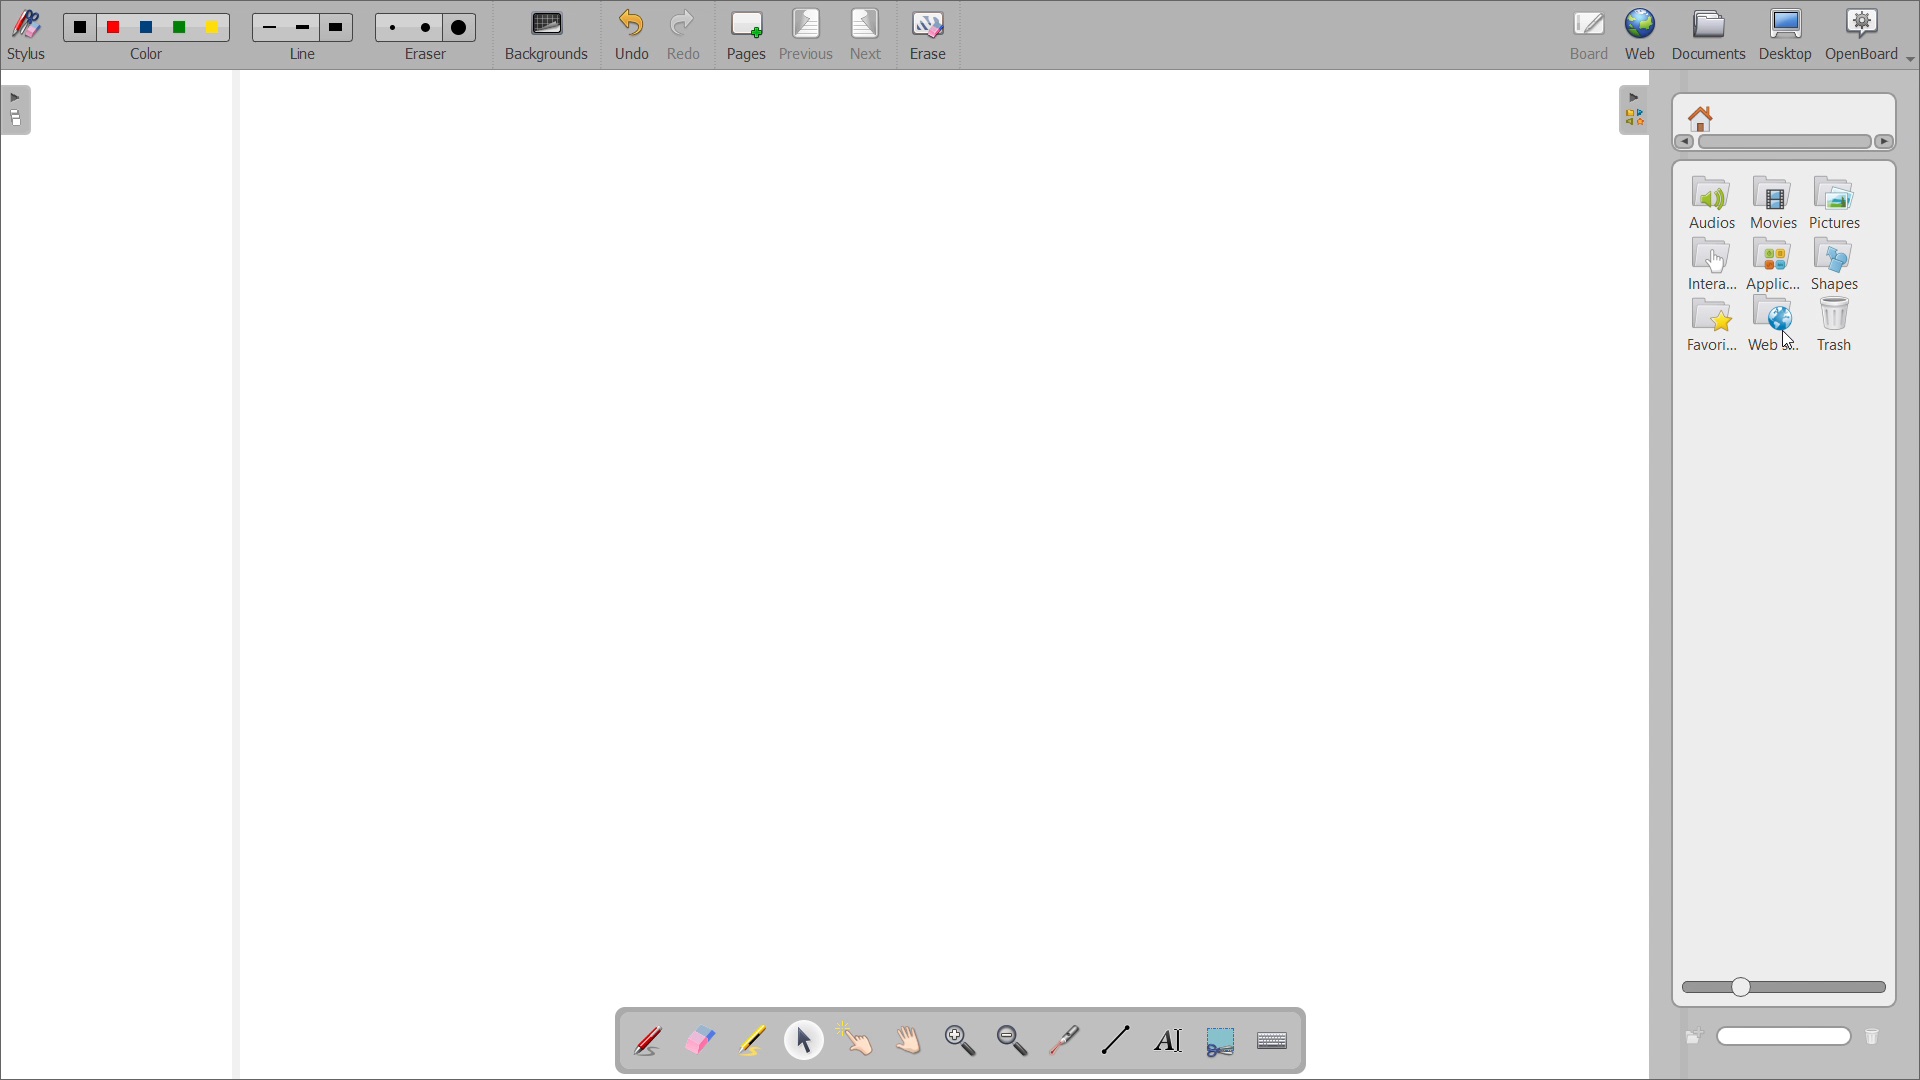  What do you see at coordinates (1590, 35) in the screenshot?
I see `board` at bounding box center [1590, 35].